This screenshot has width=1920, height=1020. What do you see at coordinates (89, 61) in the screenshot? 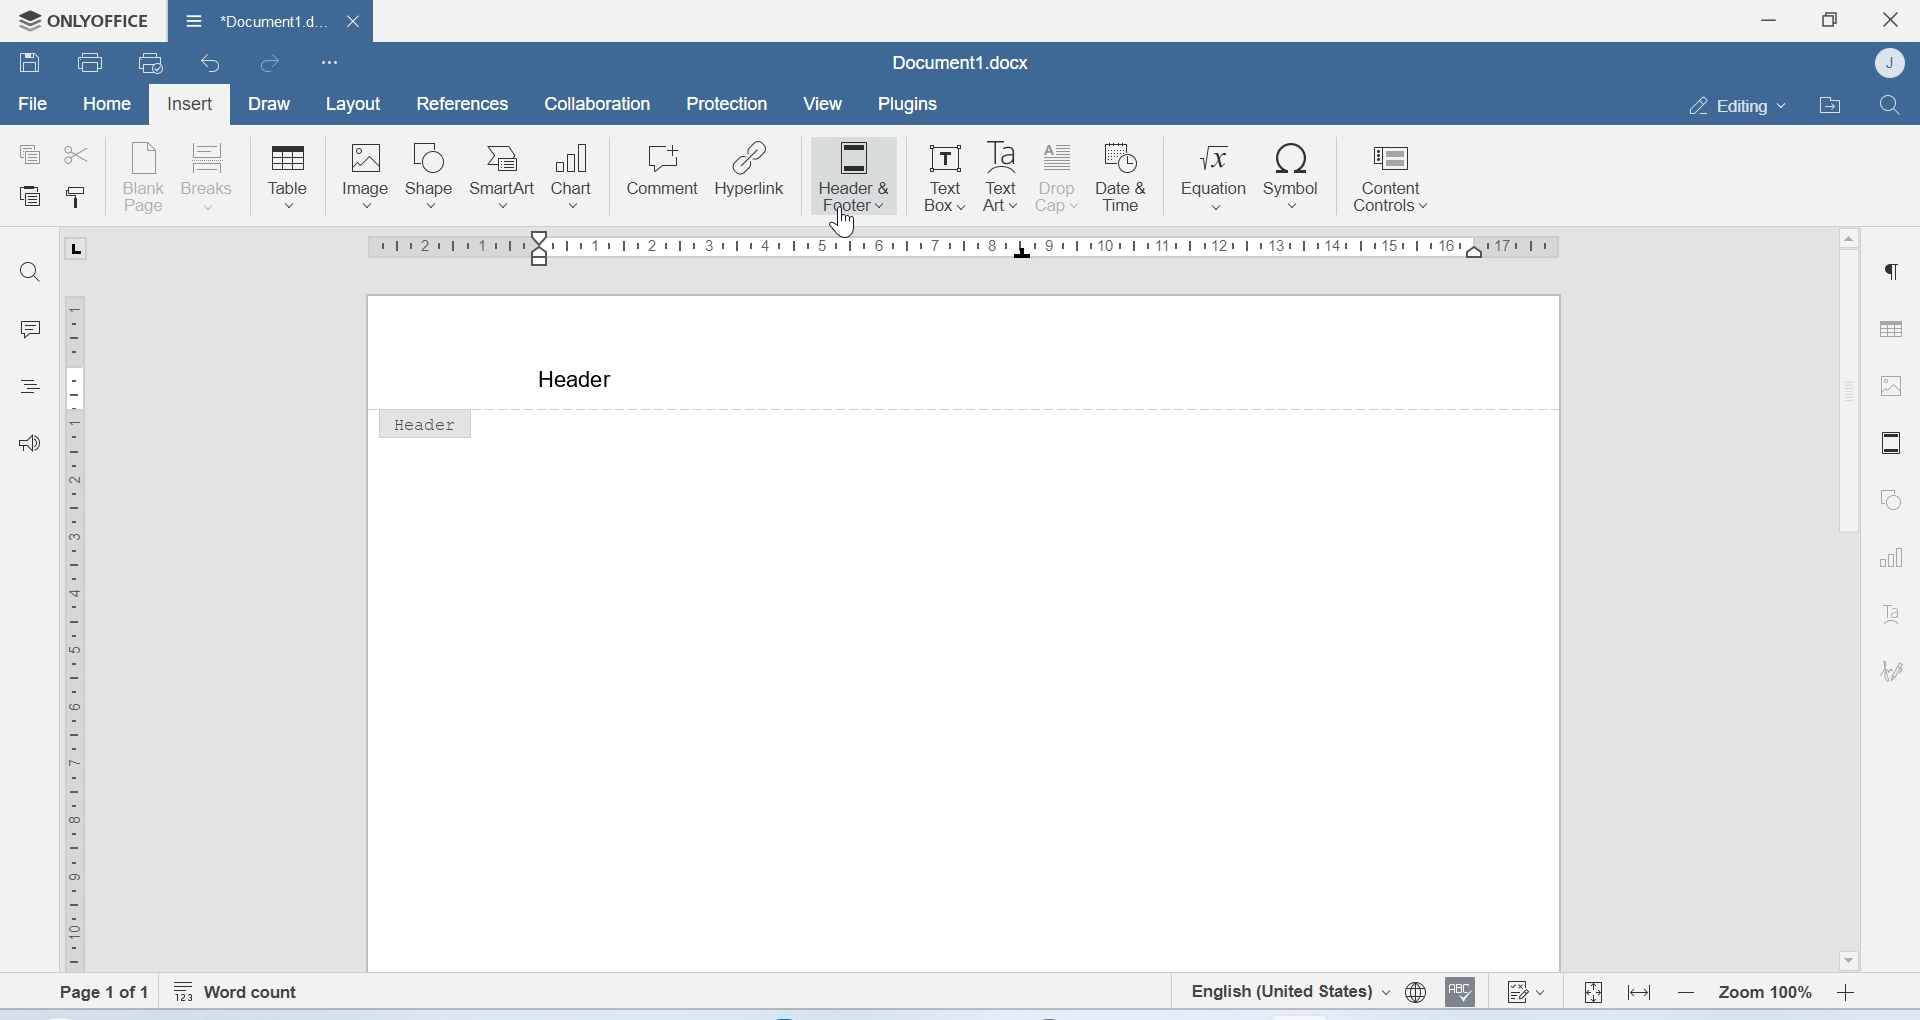
I see `Print file` at bounding box center [89, 61].